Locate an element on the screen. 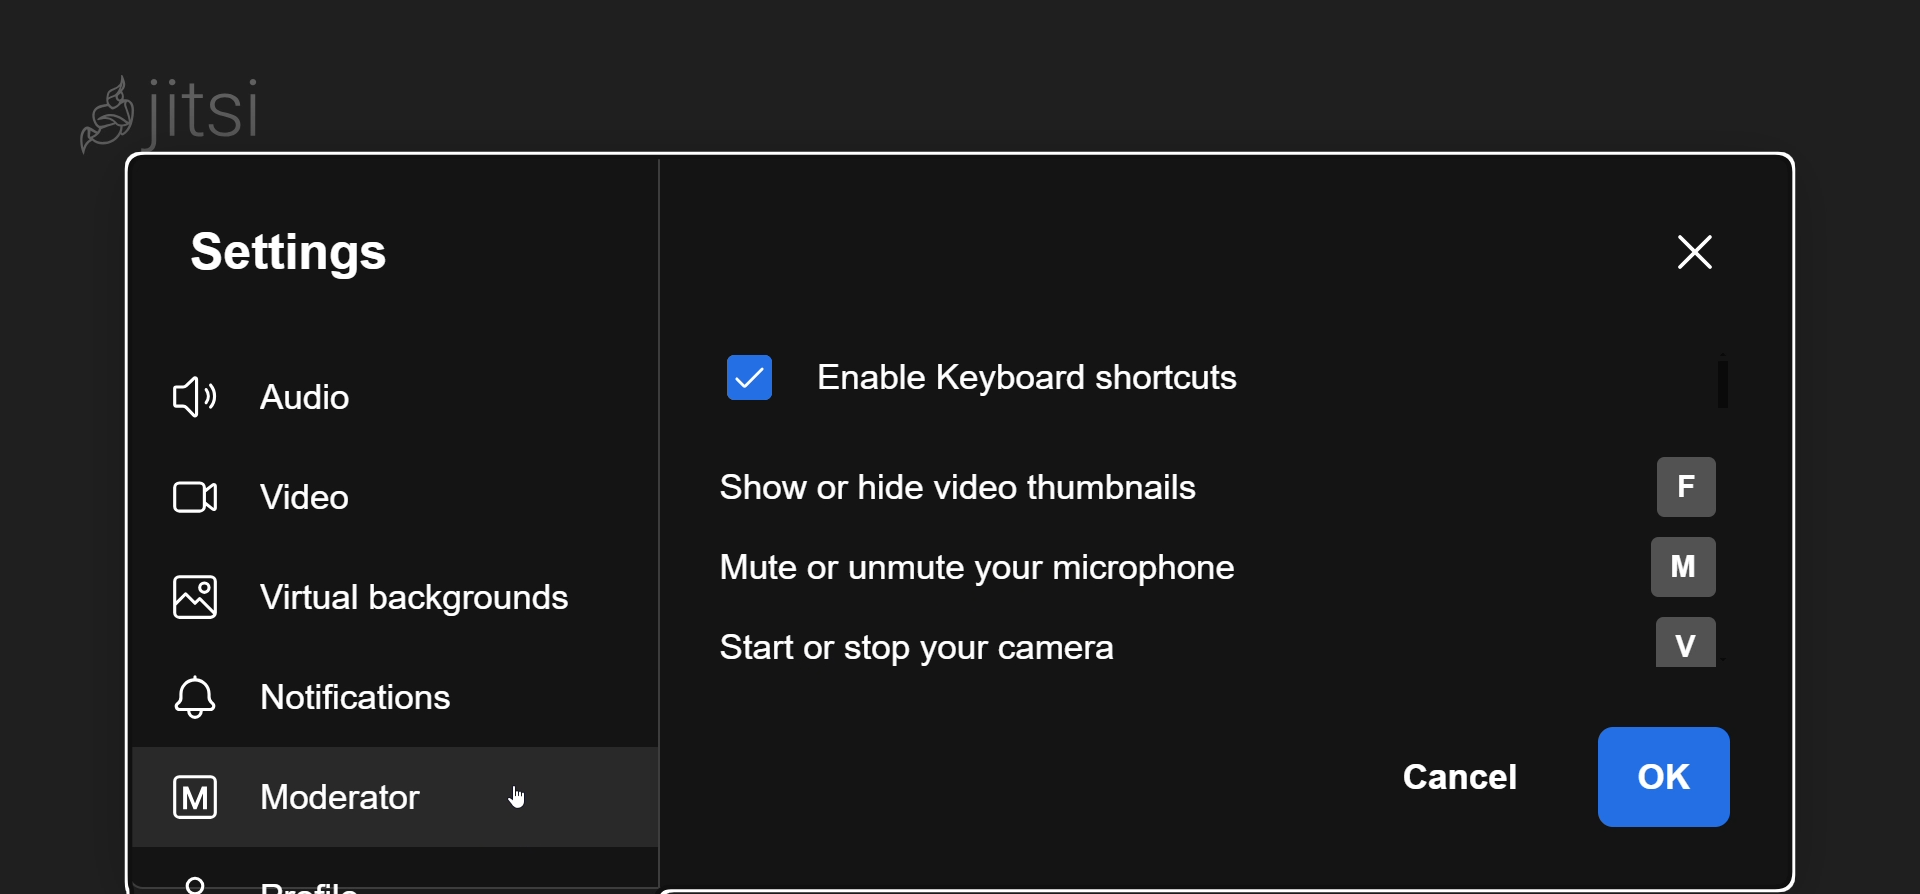  video is located at coordinates (272, 496).